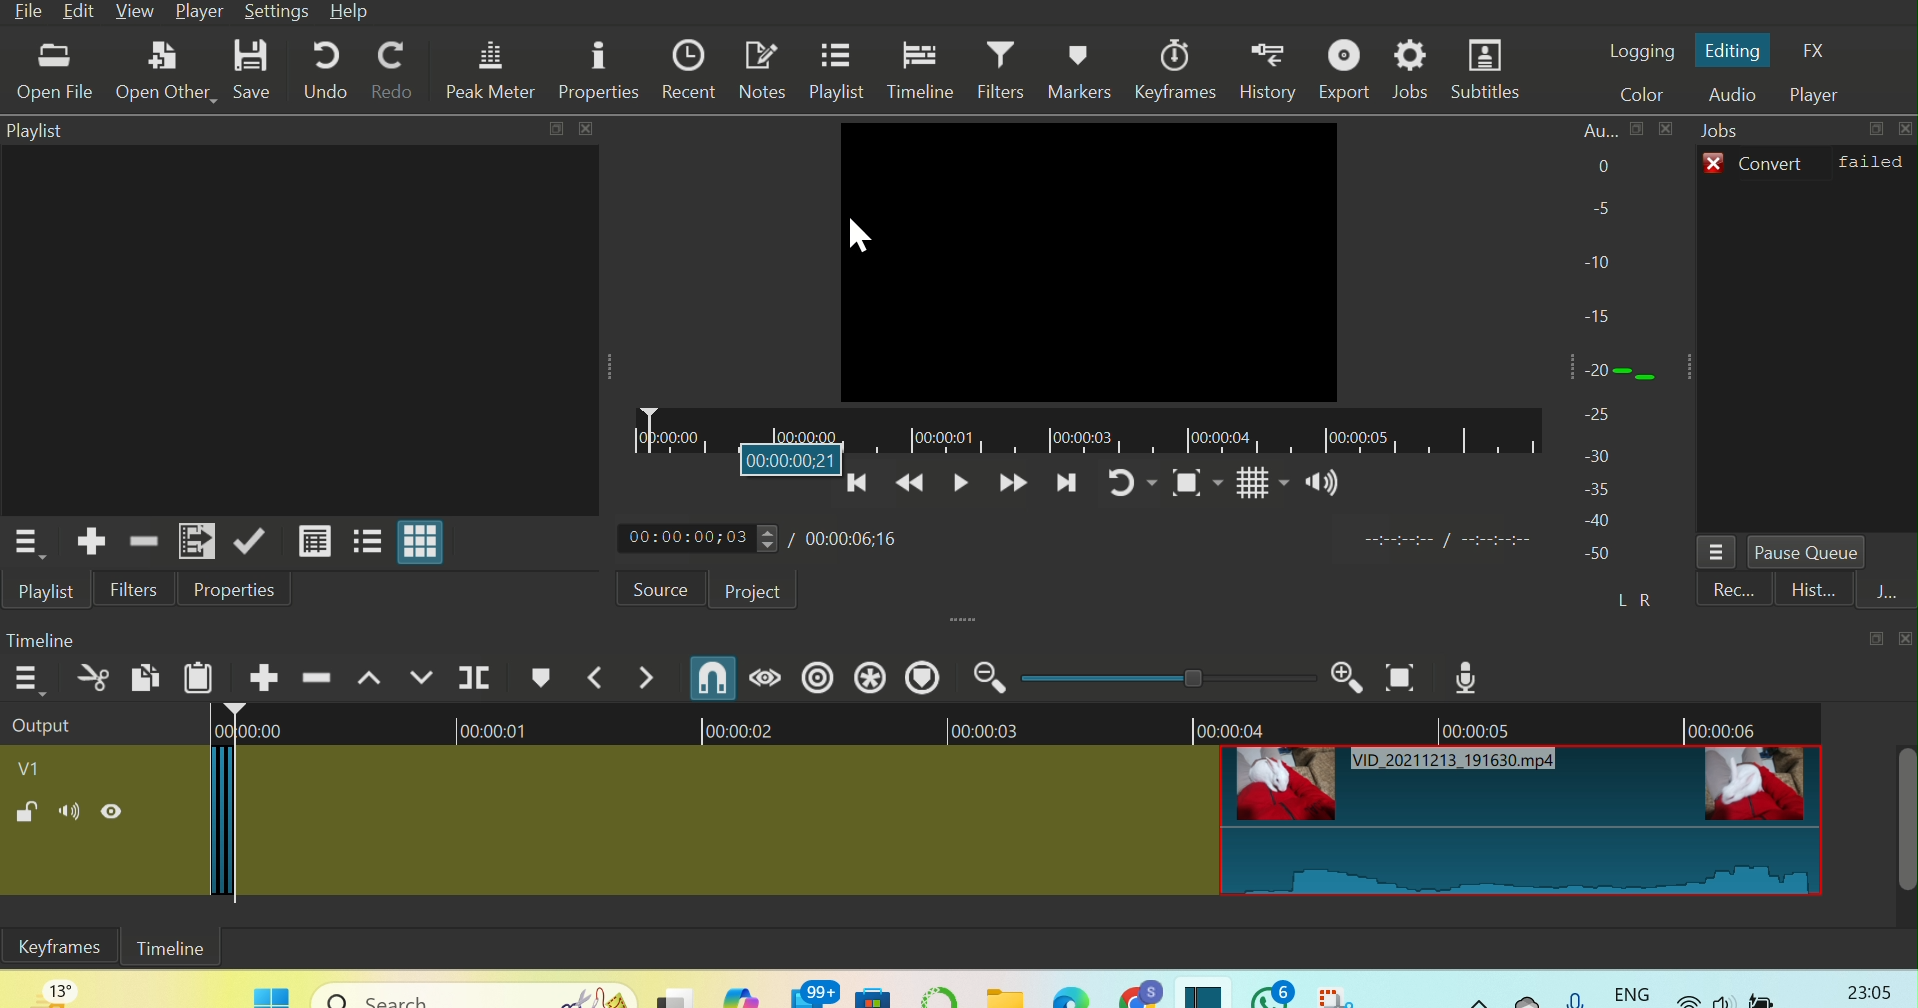 Image resolution: width=1918 pixels, height=1008 pixels. Describe the element at coordinates (555, 129) in the screenshot. I see `` at that location.